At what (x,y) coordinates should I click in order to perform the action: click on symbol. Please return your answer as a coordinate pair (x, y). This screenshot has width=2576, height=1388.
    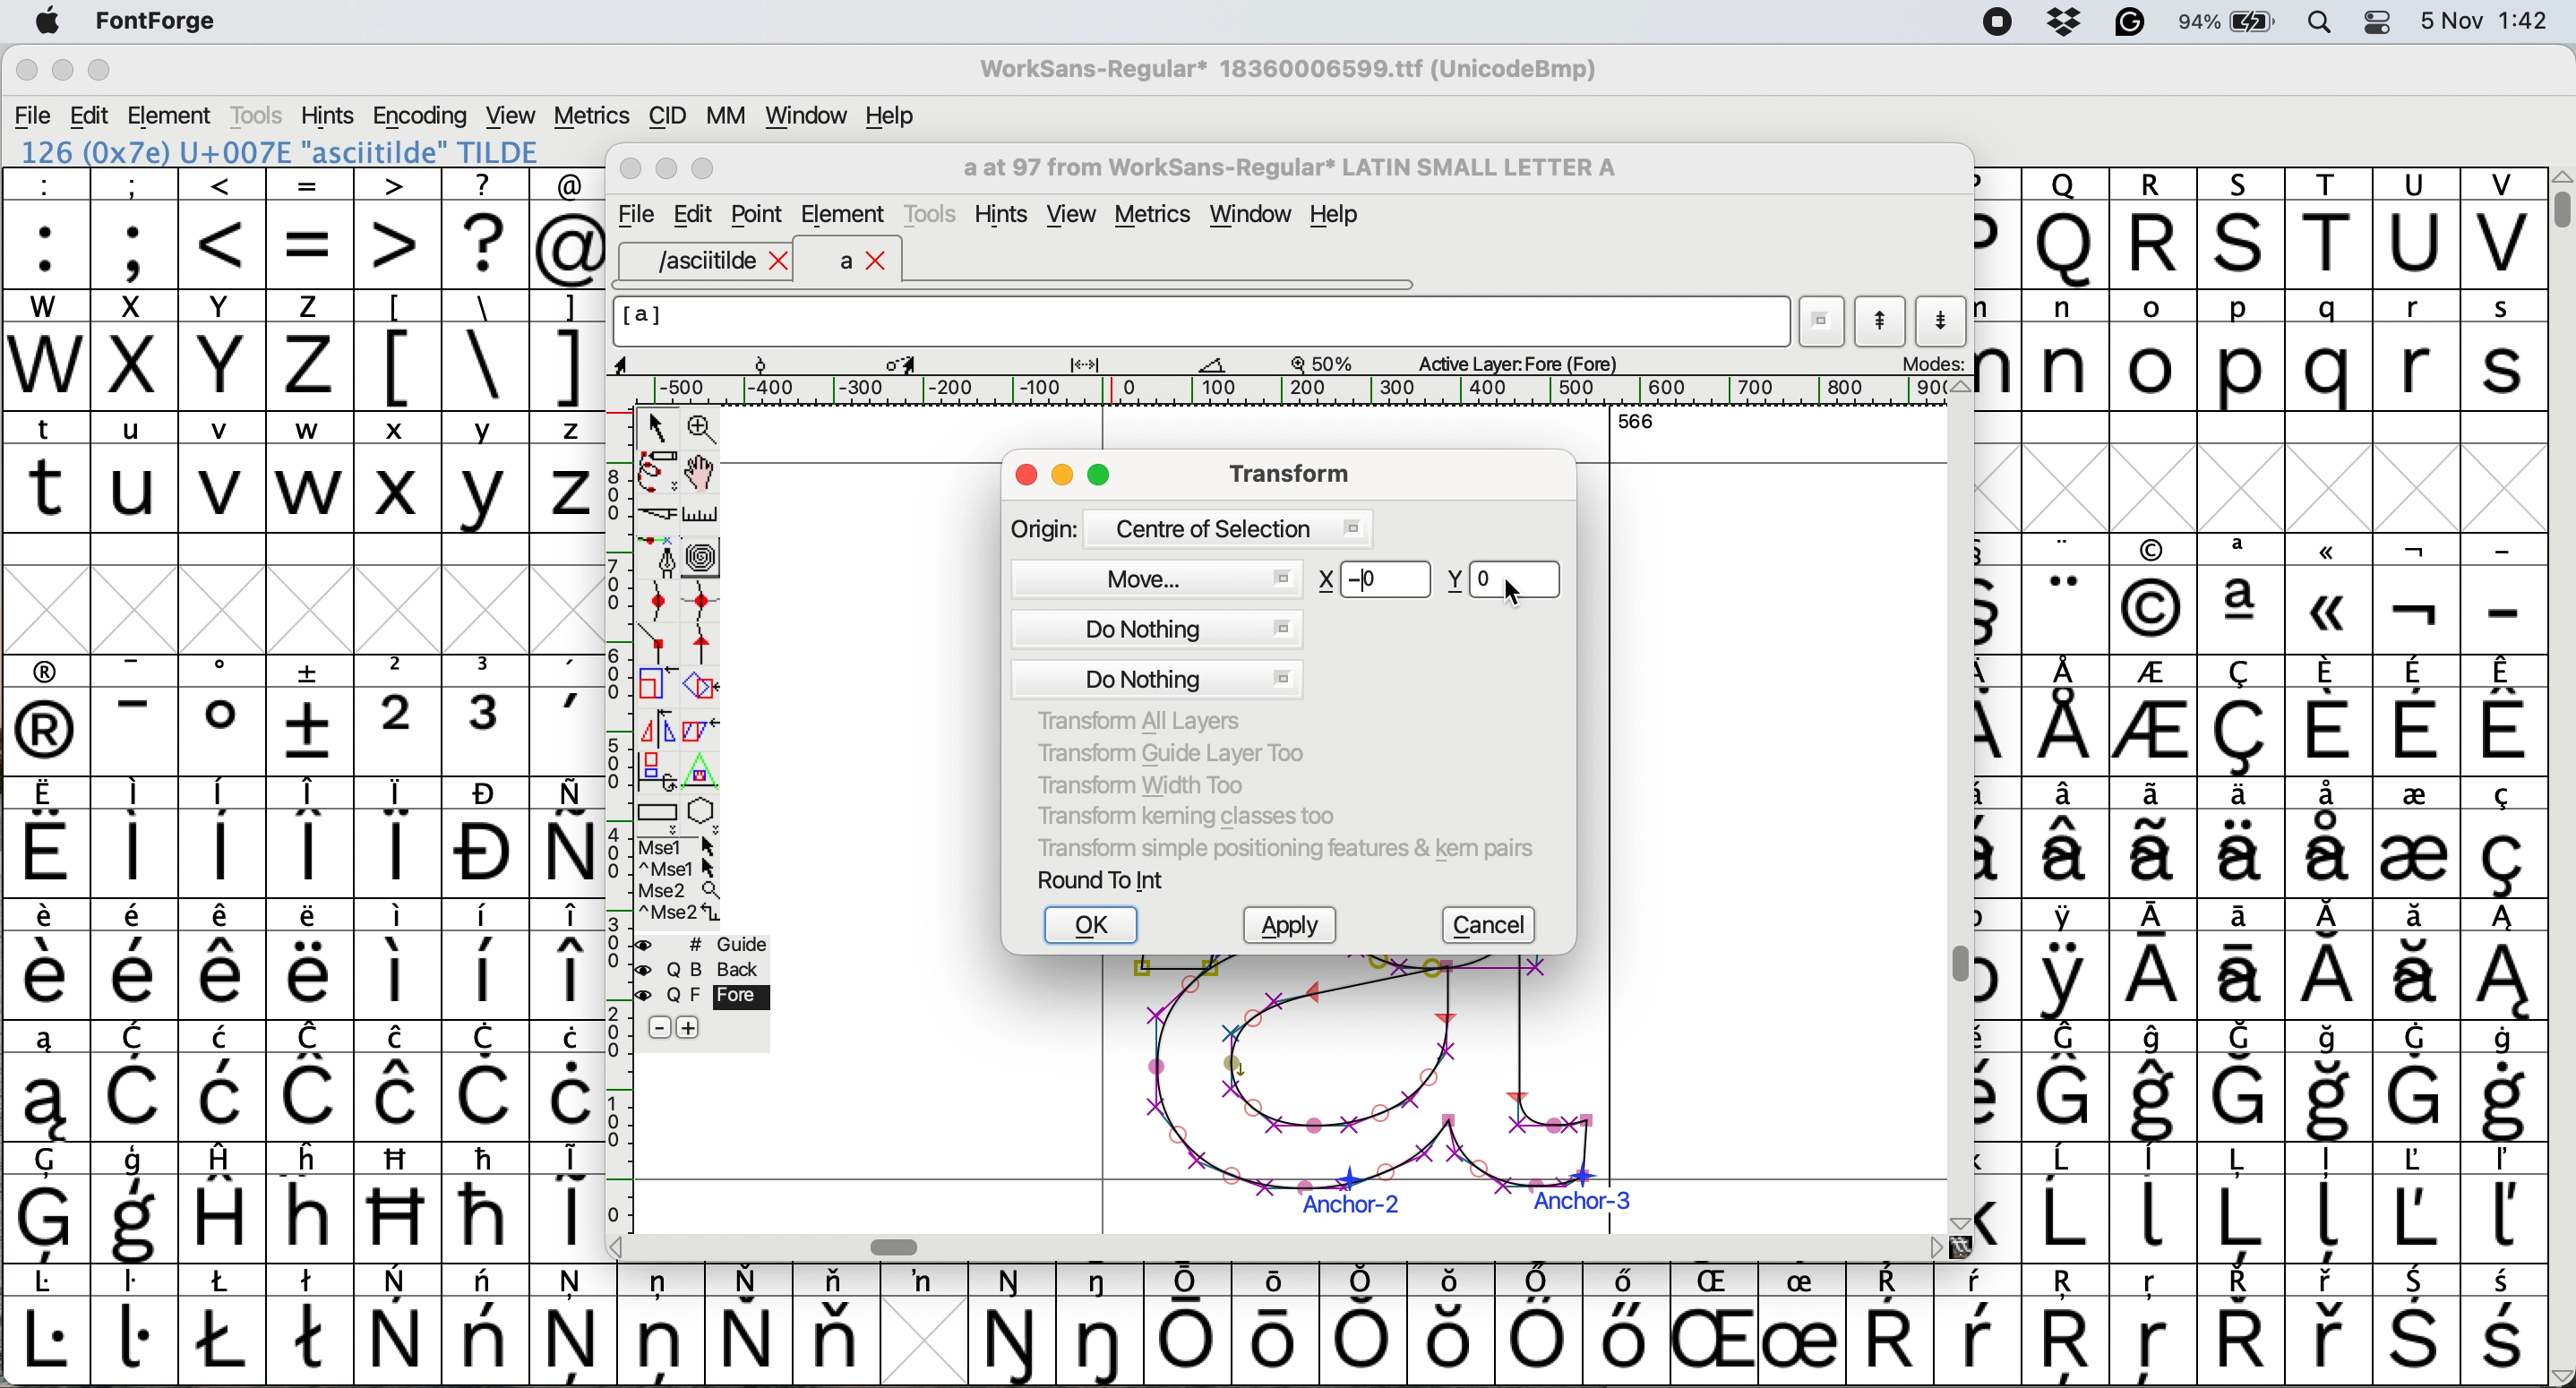
    Looking at the image, I should click on (2155, 1200).